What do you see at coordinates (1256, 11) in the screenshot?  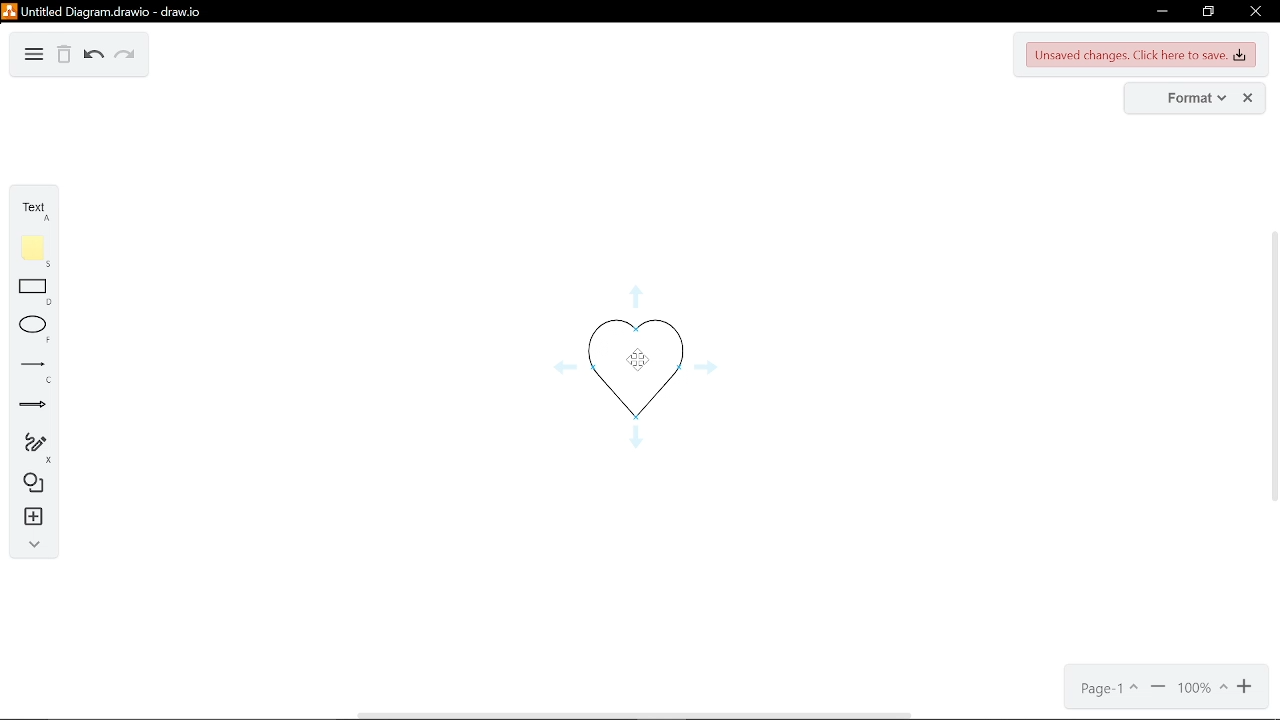 I see `close` at bounding box center [1256, 11].